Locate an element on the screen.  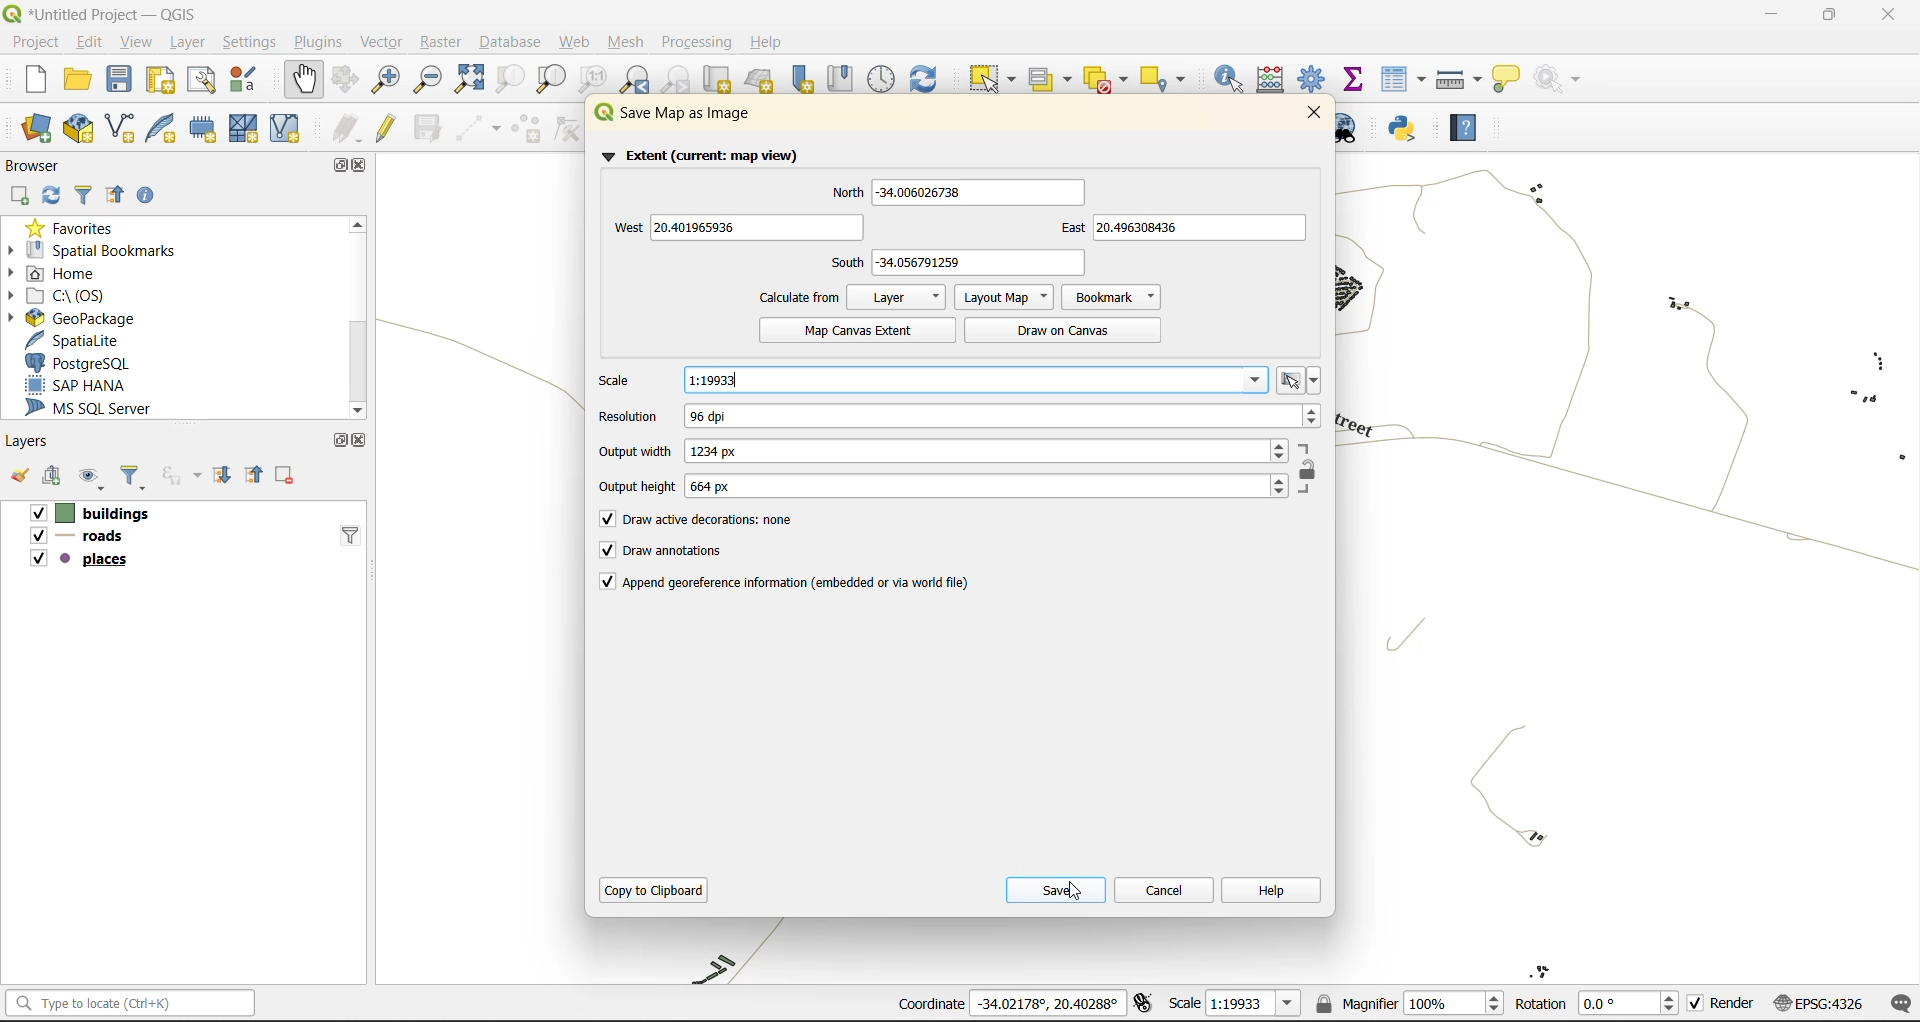
toggle edits is located at coordinates (385, 128).